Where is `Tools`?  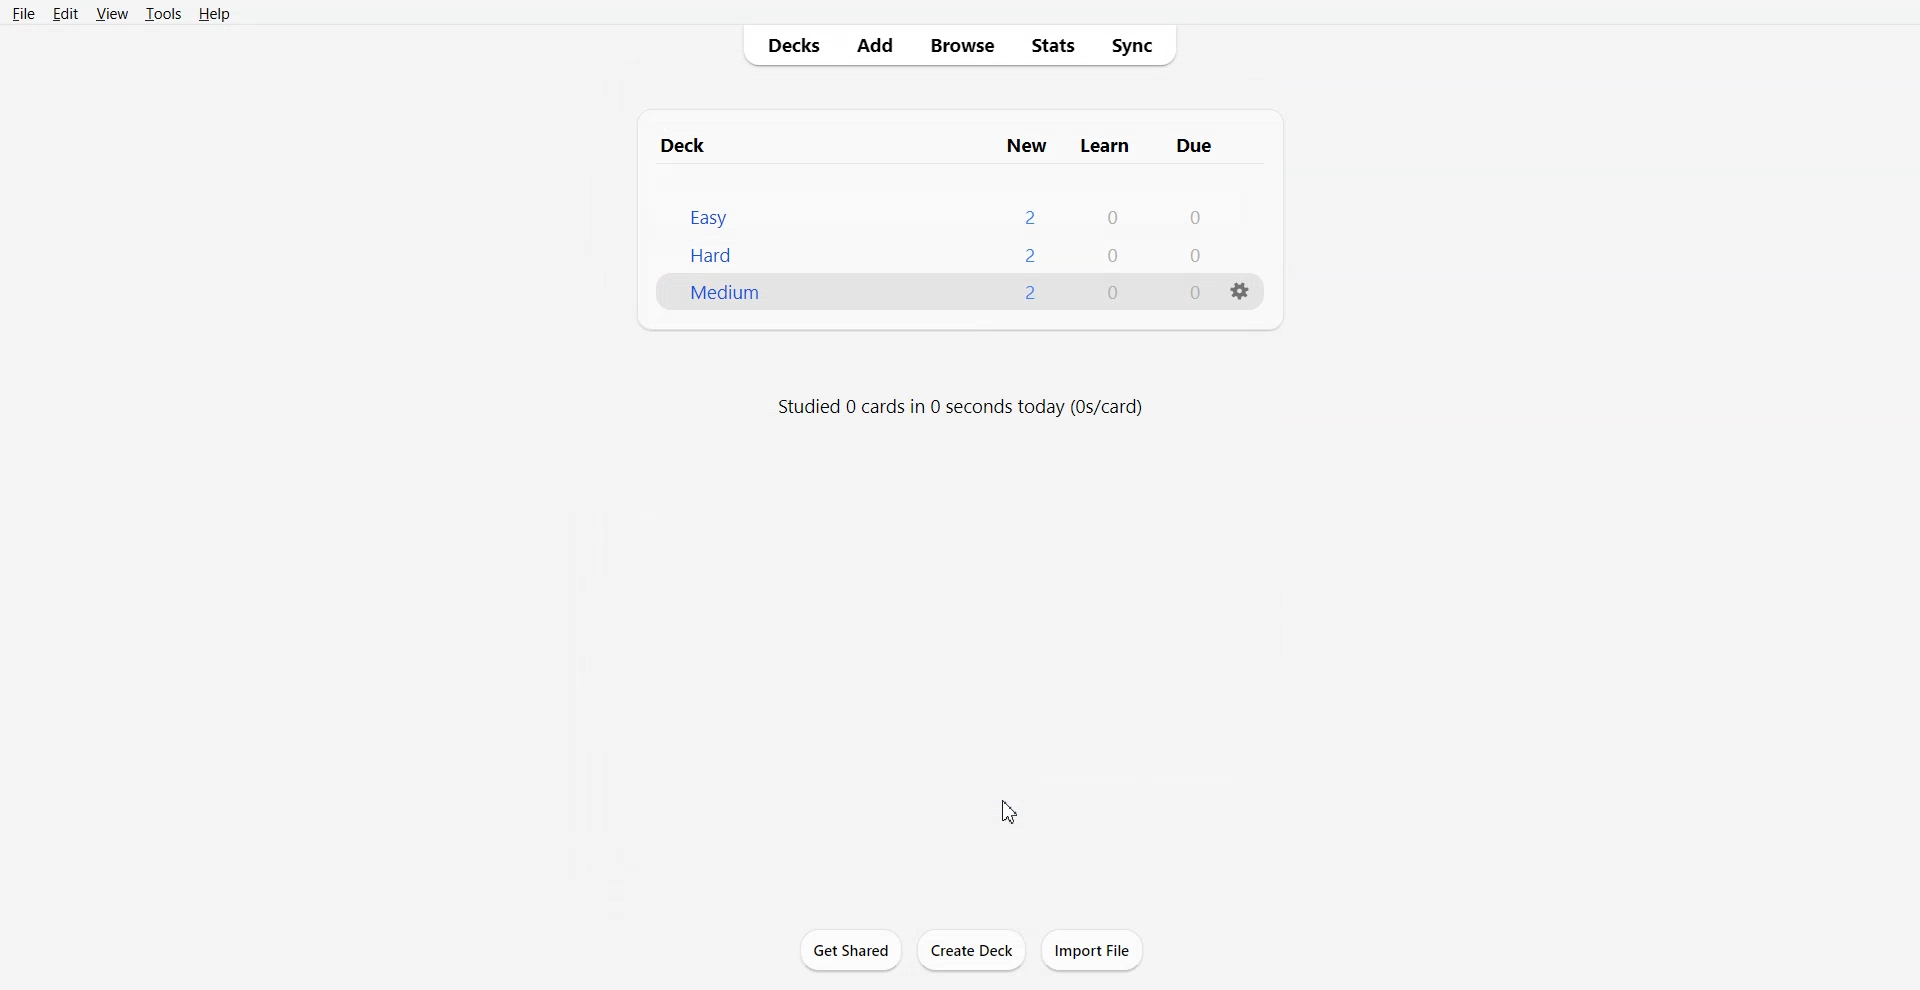 Tools is located at coordinates (163, 13).